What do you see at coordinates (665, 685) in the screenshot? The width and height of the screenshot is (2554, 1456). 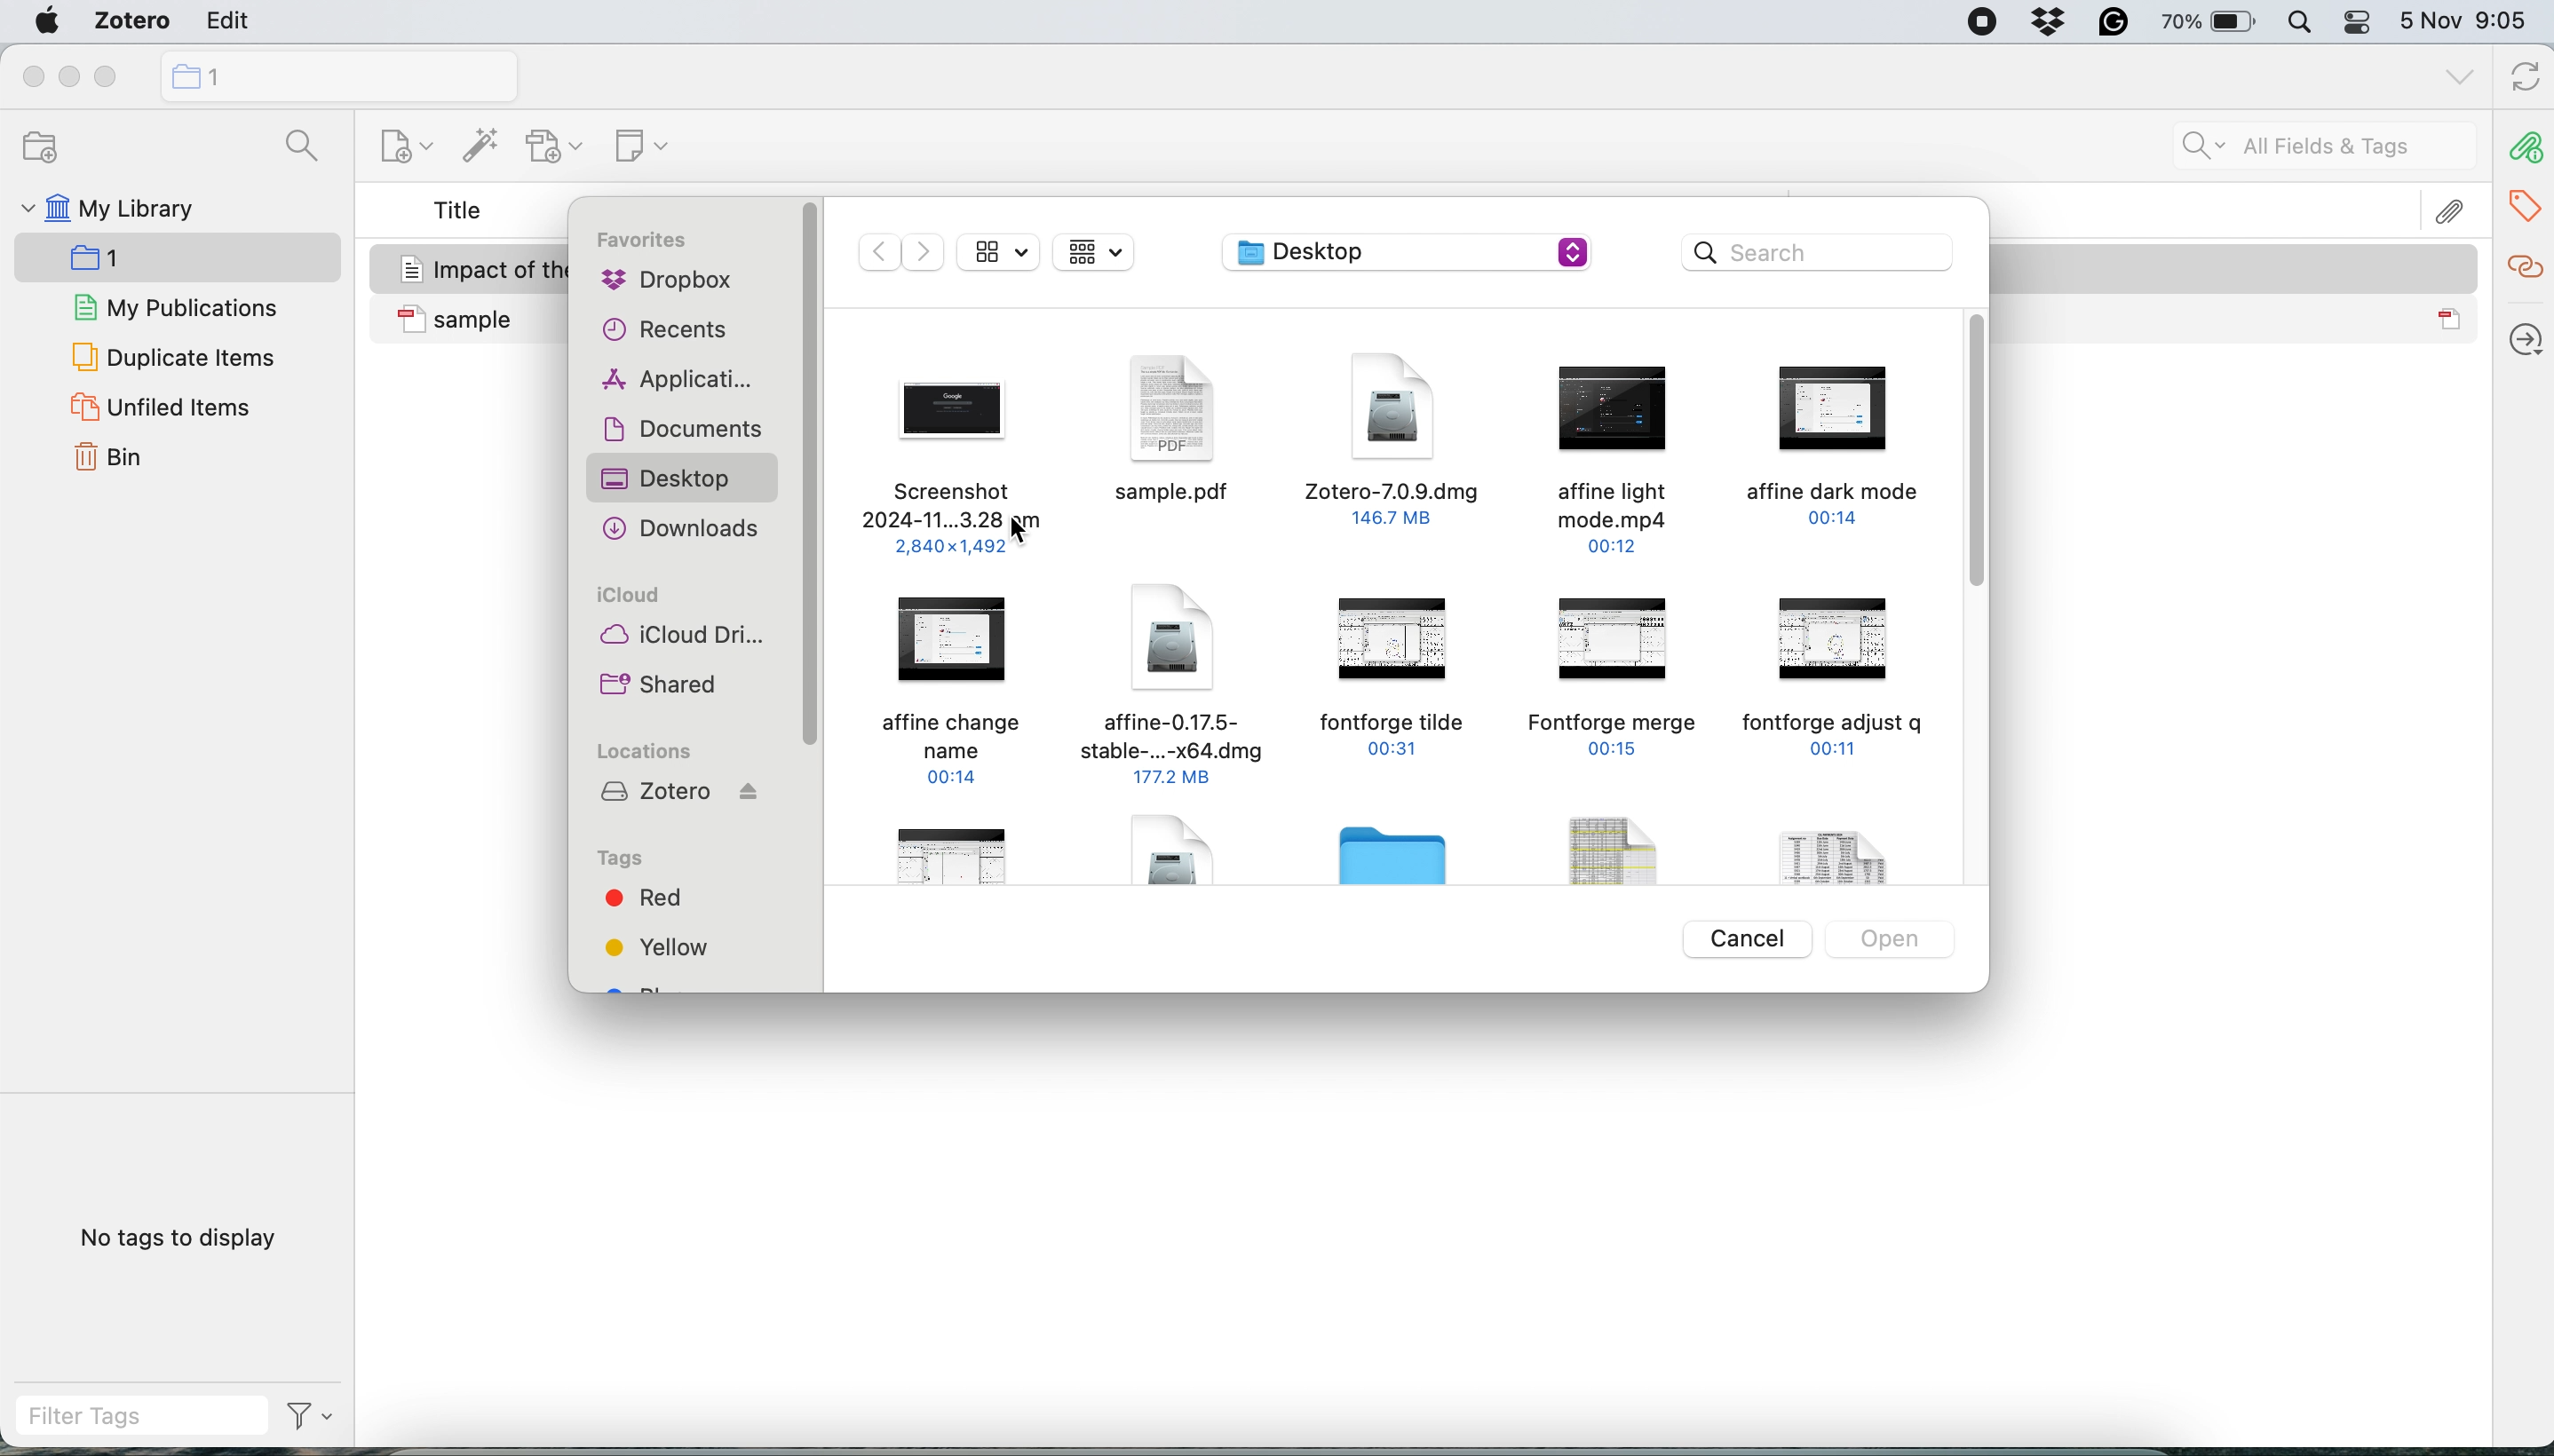 I see `shared` at bounding box center [665, 685].